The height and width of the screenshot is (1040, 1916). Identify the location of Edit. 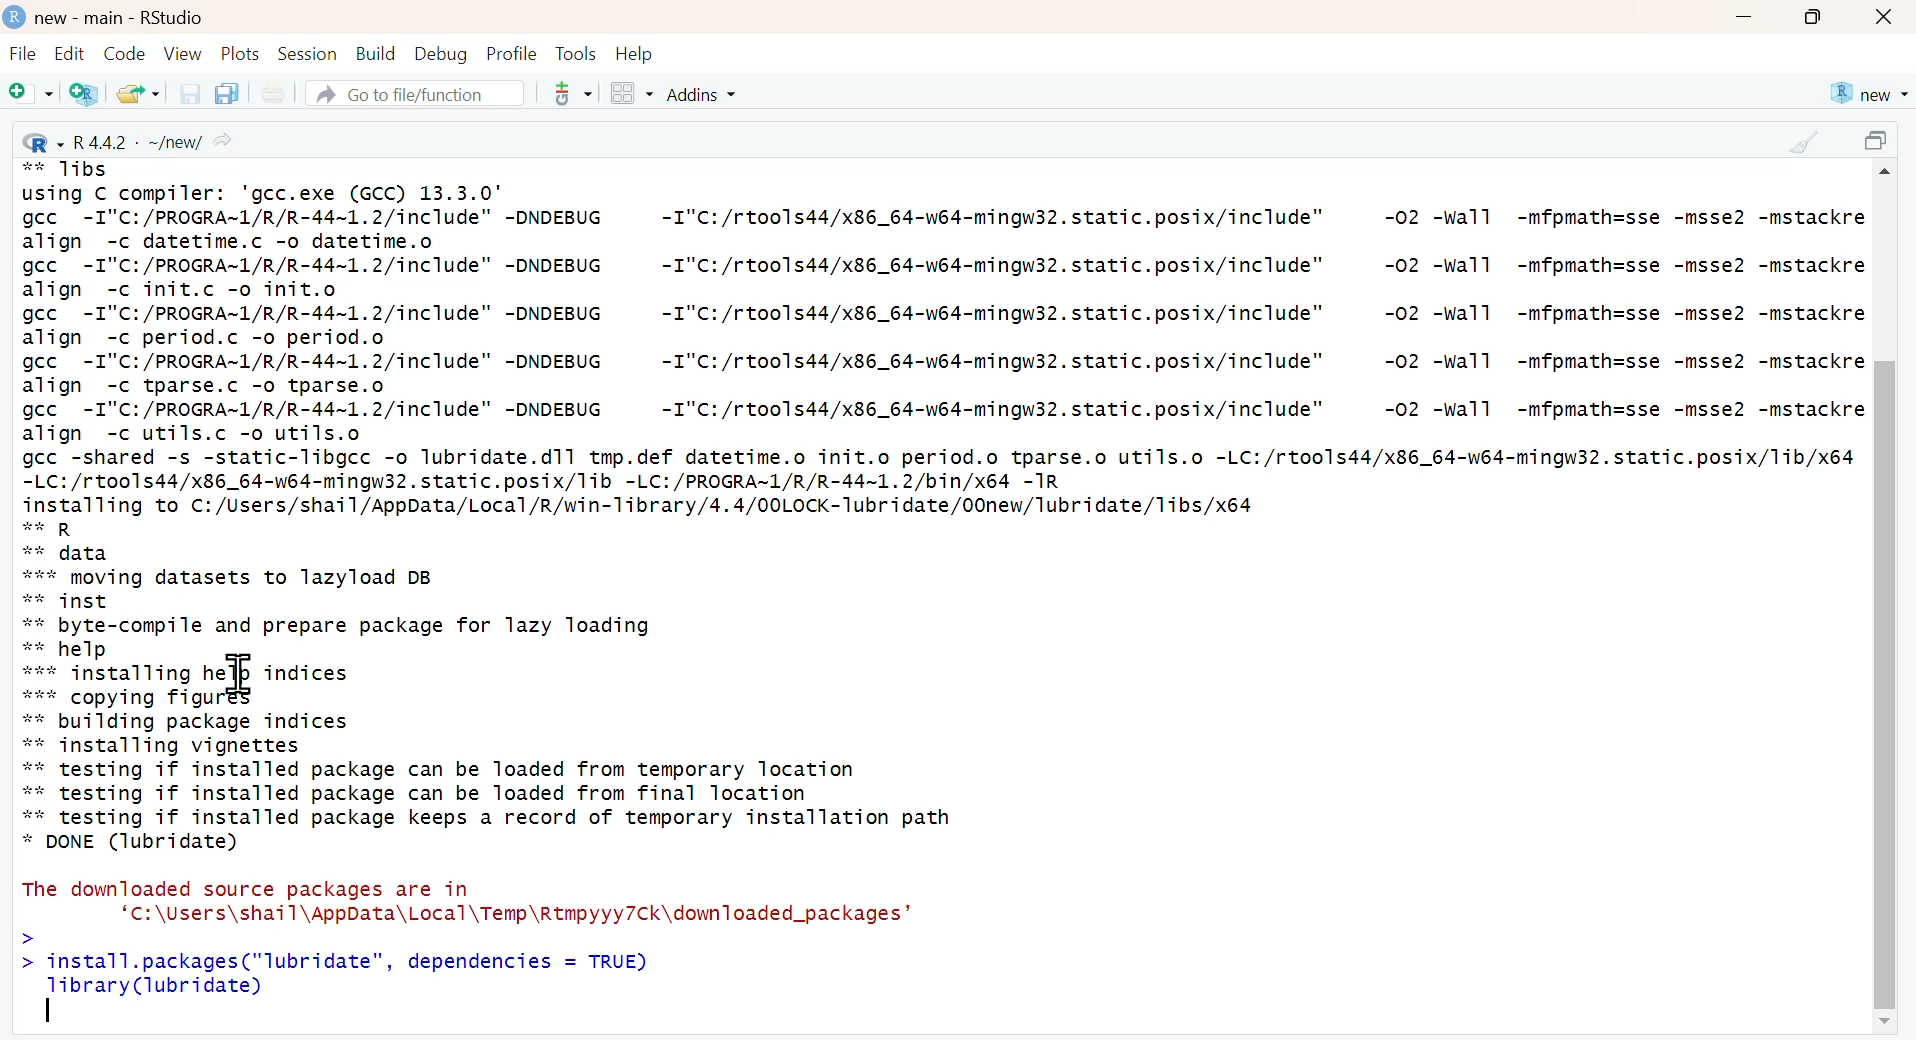
(69, 53).